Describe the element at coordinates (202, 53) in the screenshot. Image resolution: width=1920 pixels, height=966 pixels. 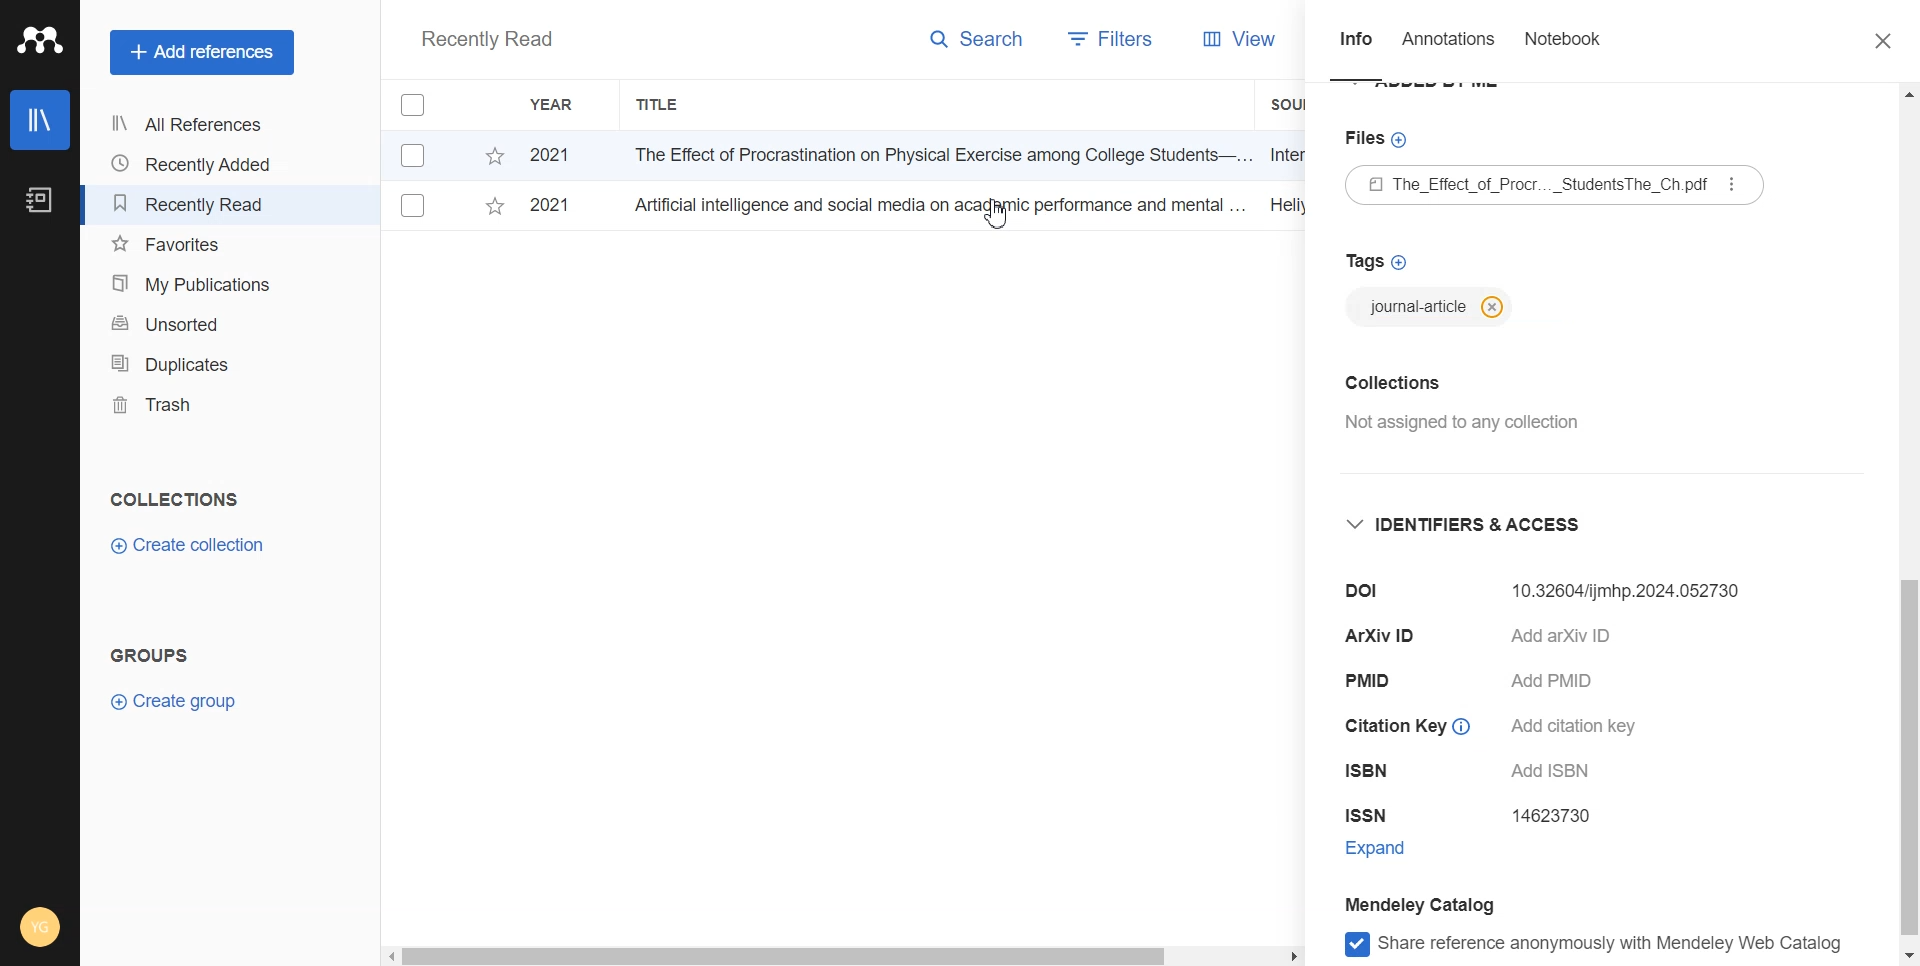
I see `Add references` at that location.